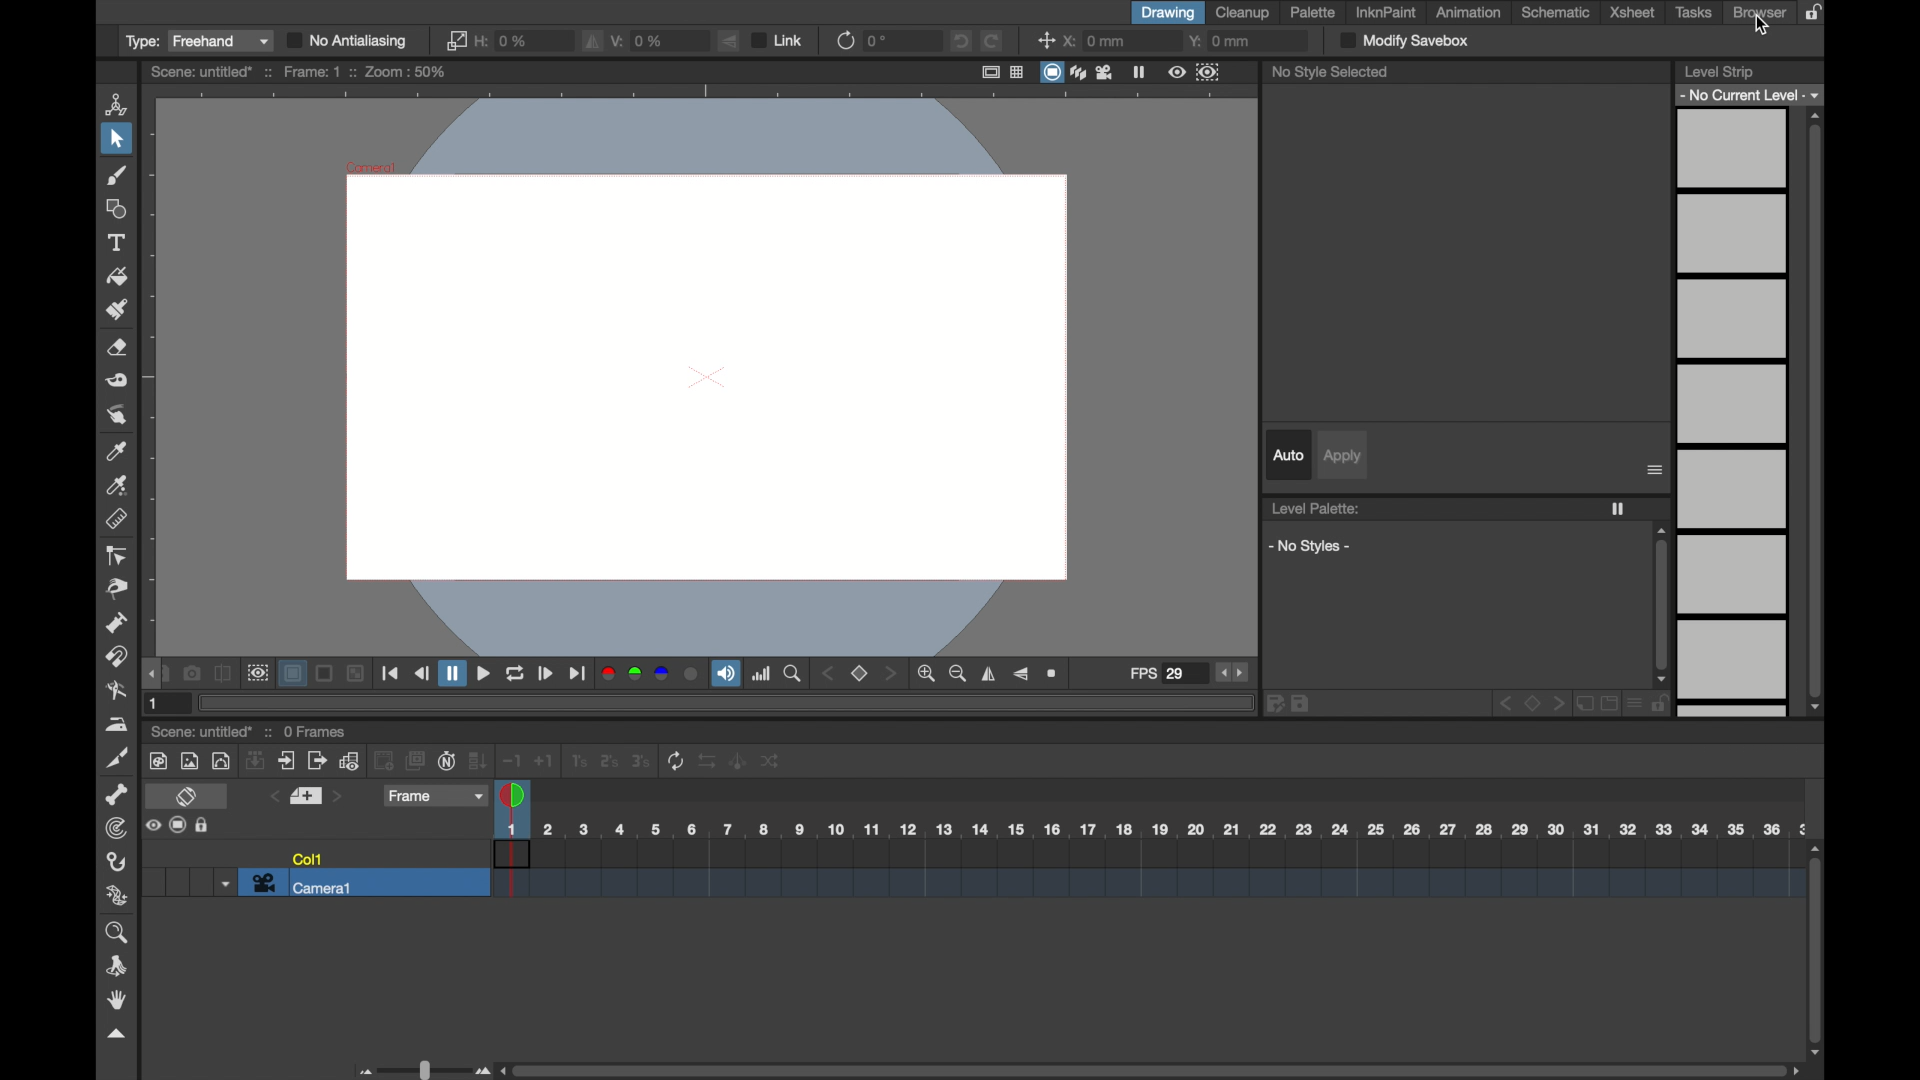 Image resolution: width=1920 pixels, height=1080 pixels. What do you see at coordinates (506, 41) in the screenshot?
I see `h` at bounding box center [506, 41].